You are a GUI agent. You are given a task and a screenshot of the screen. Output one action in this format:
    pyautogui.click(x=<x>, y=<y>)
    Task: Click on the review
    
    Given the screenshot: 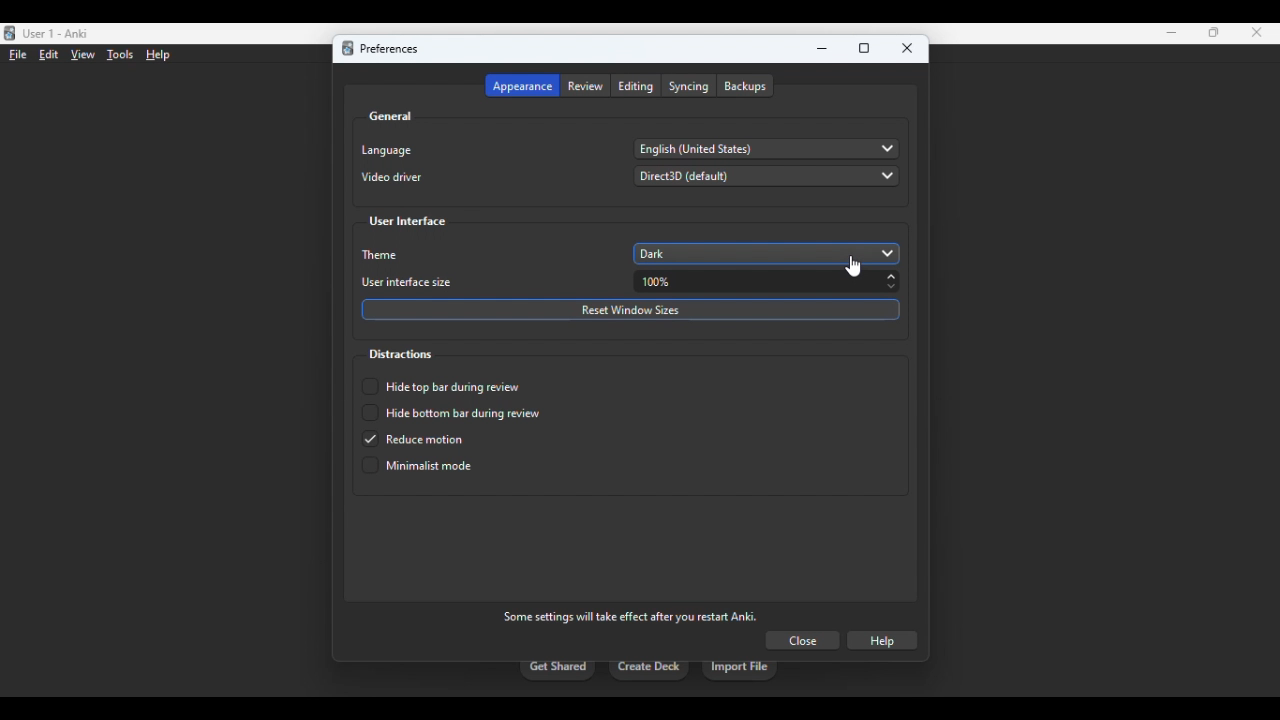 What is the action you would take?
    pyautogui.click(x=586, y=86)
    